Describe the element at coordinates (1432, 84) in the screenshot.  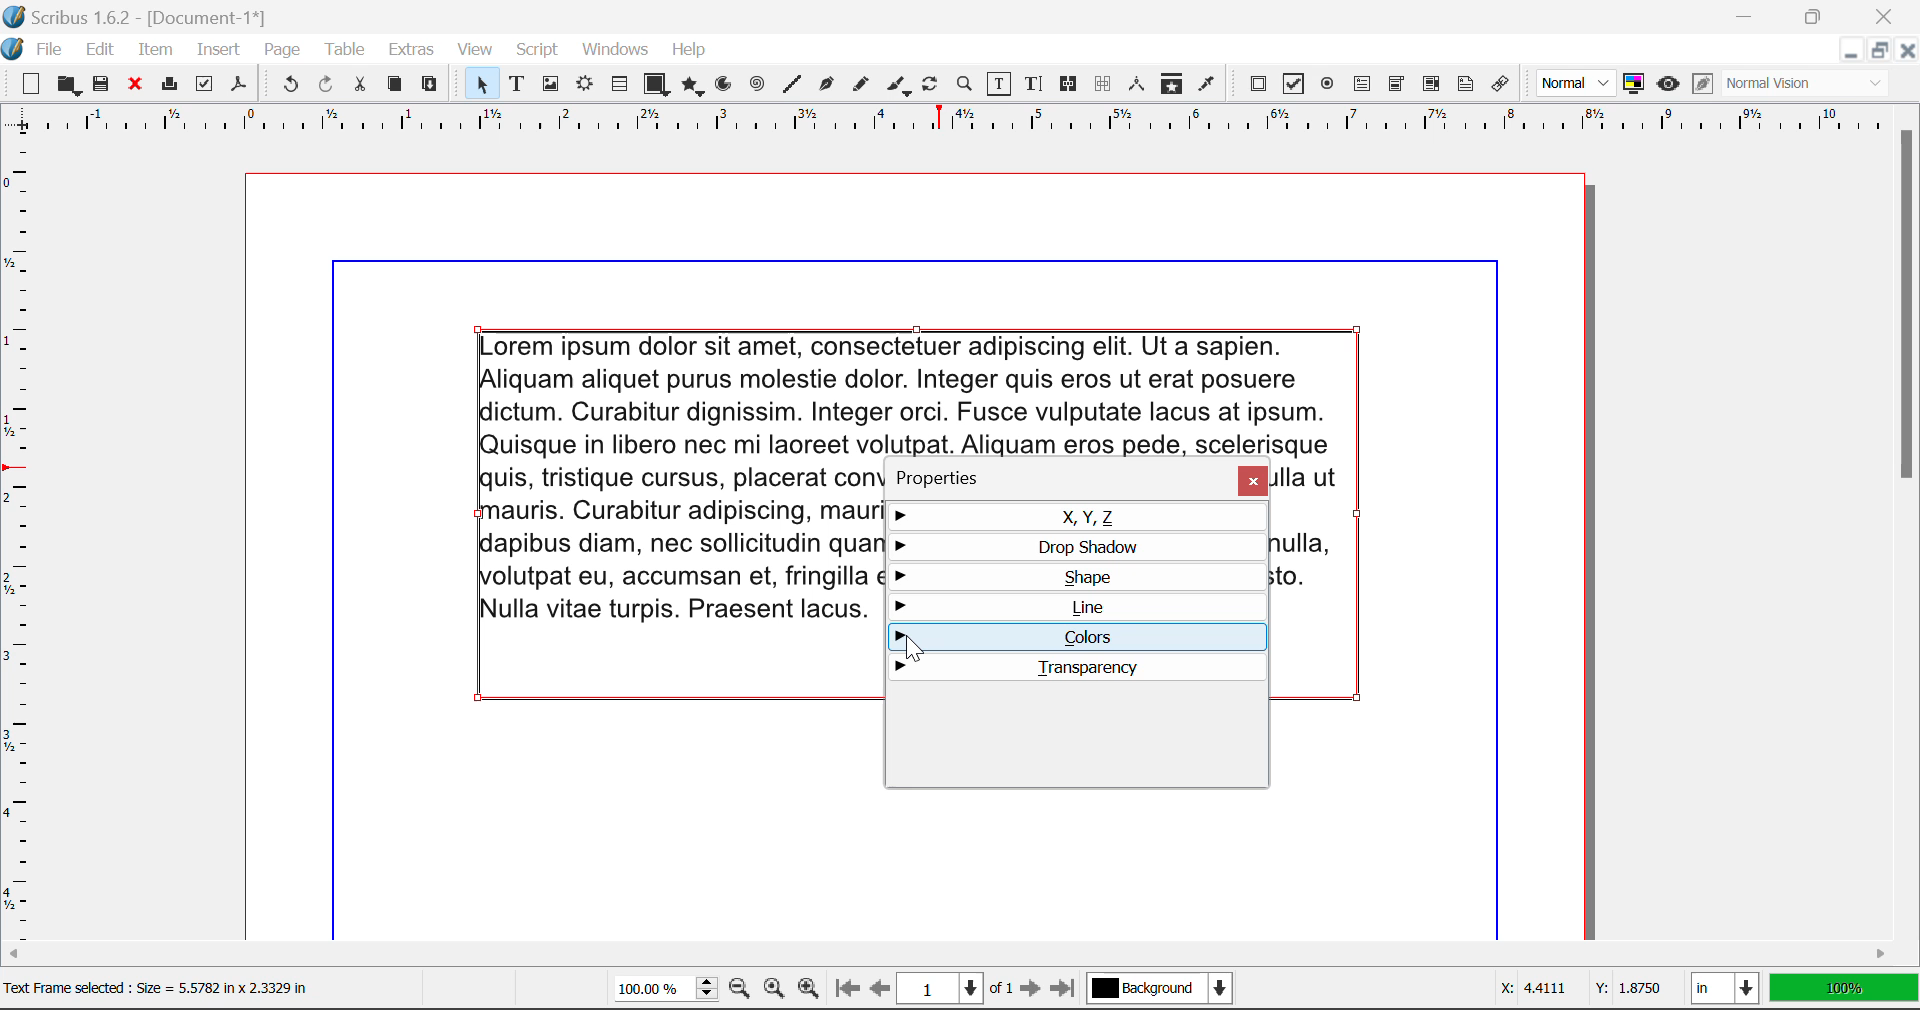
I see `PDF List Box` at that location.